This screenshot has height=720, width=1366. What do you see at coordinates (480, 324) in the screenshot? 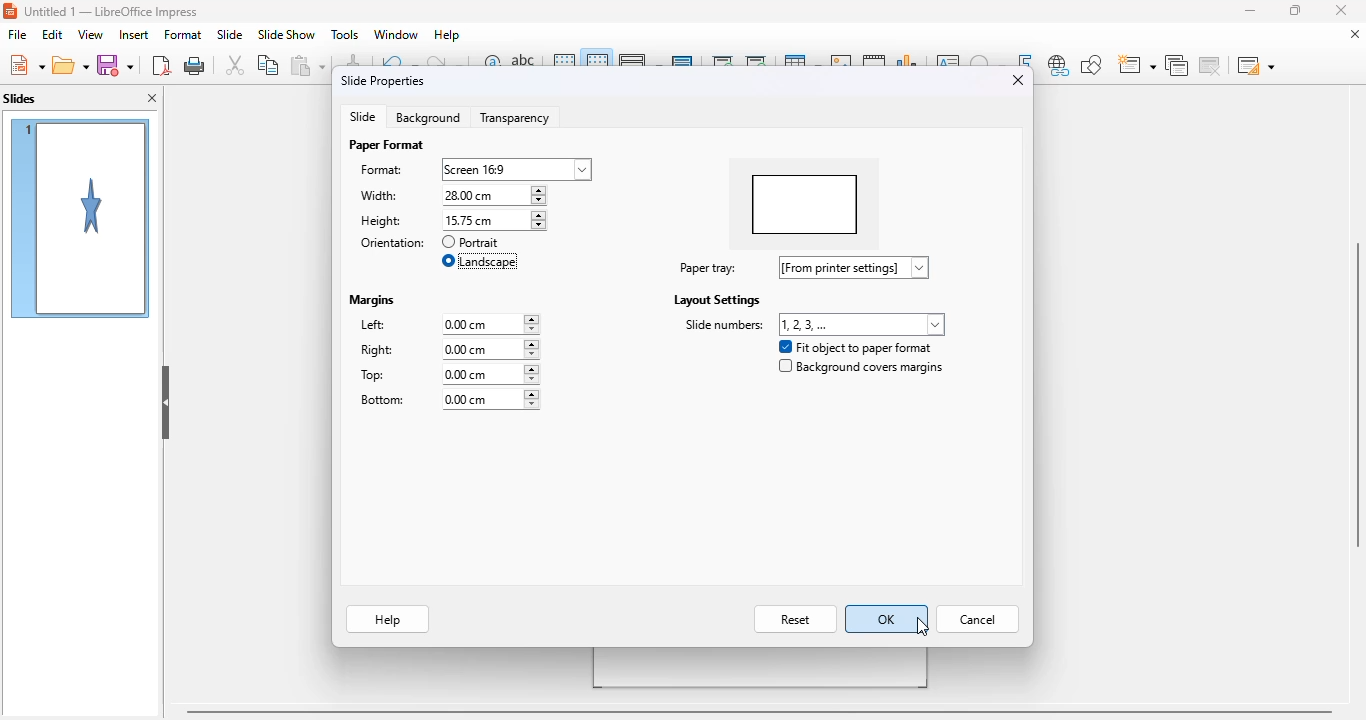
I see `left: 0.00 cm` at bounding box center [480, 324].